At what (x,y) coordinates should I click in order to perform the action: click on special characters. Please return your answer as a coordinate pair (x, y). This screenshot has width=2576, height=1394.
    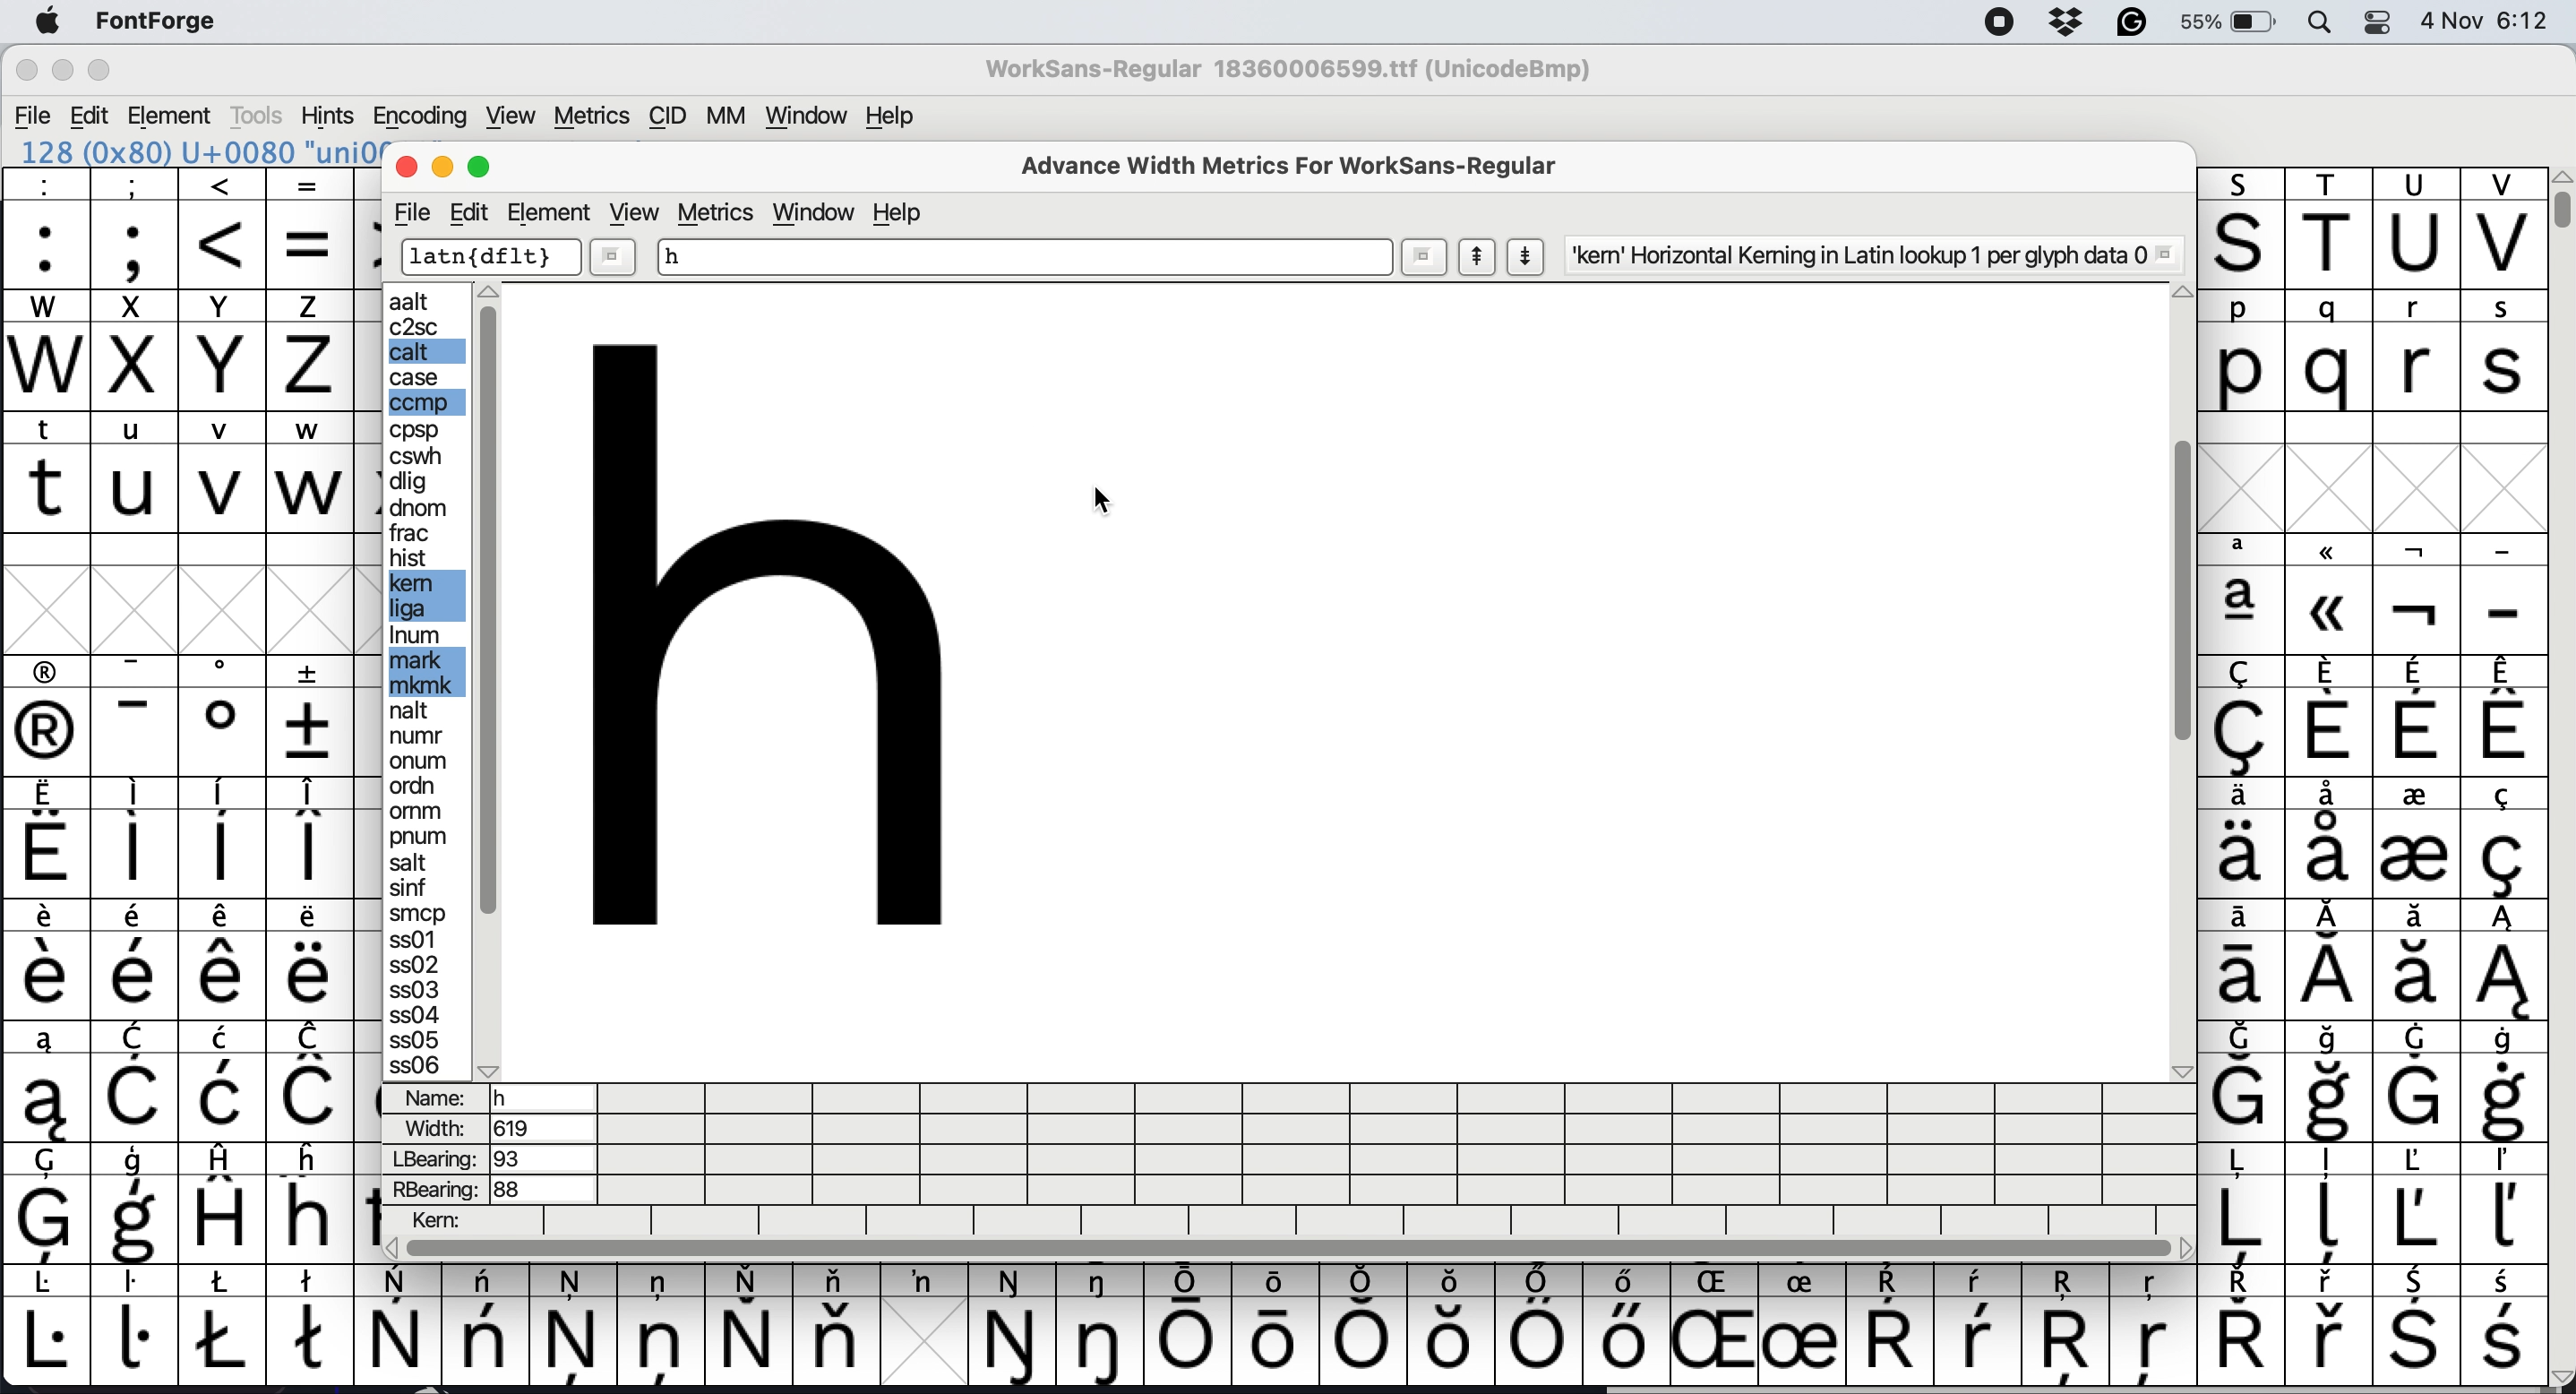
    Looking at the image, I should click on (190, 1222).